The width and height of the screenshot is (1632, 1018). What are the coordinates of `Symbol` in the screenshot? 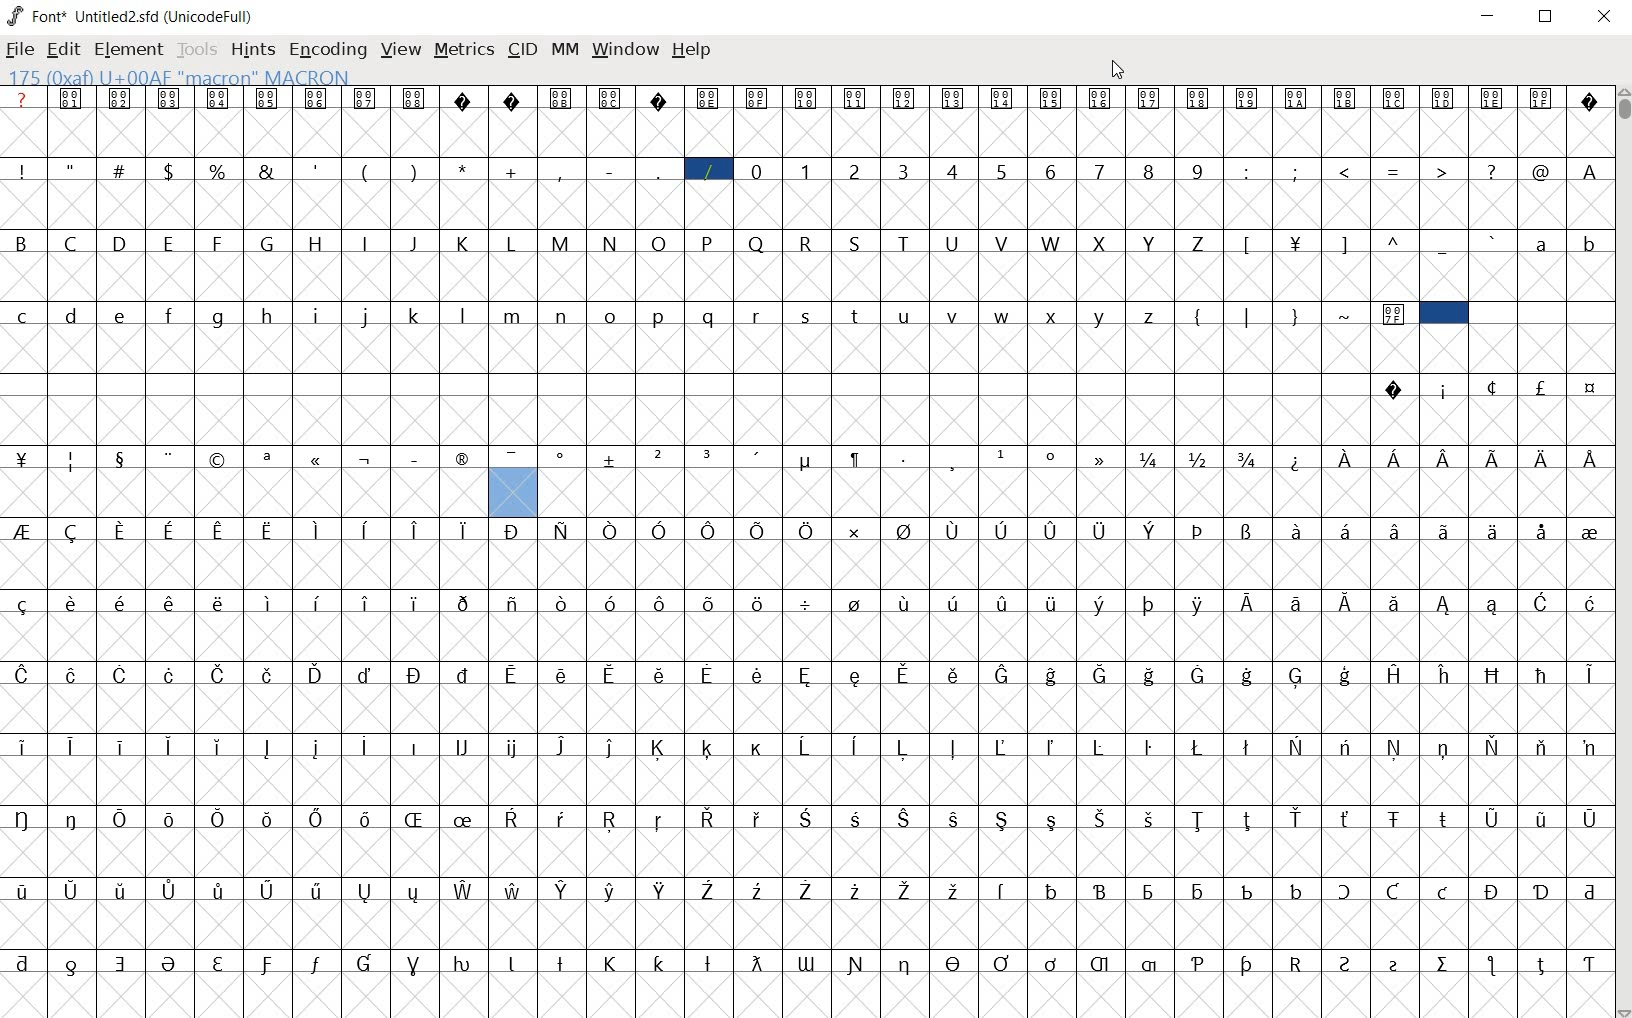 It's located at (463, 529).